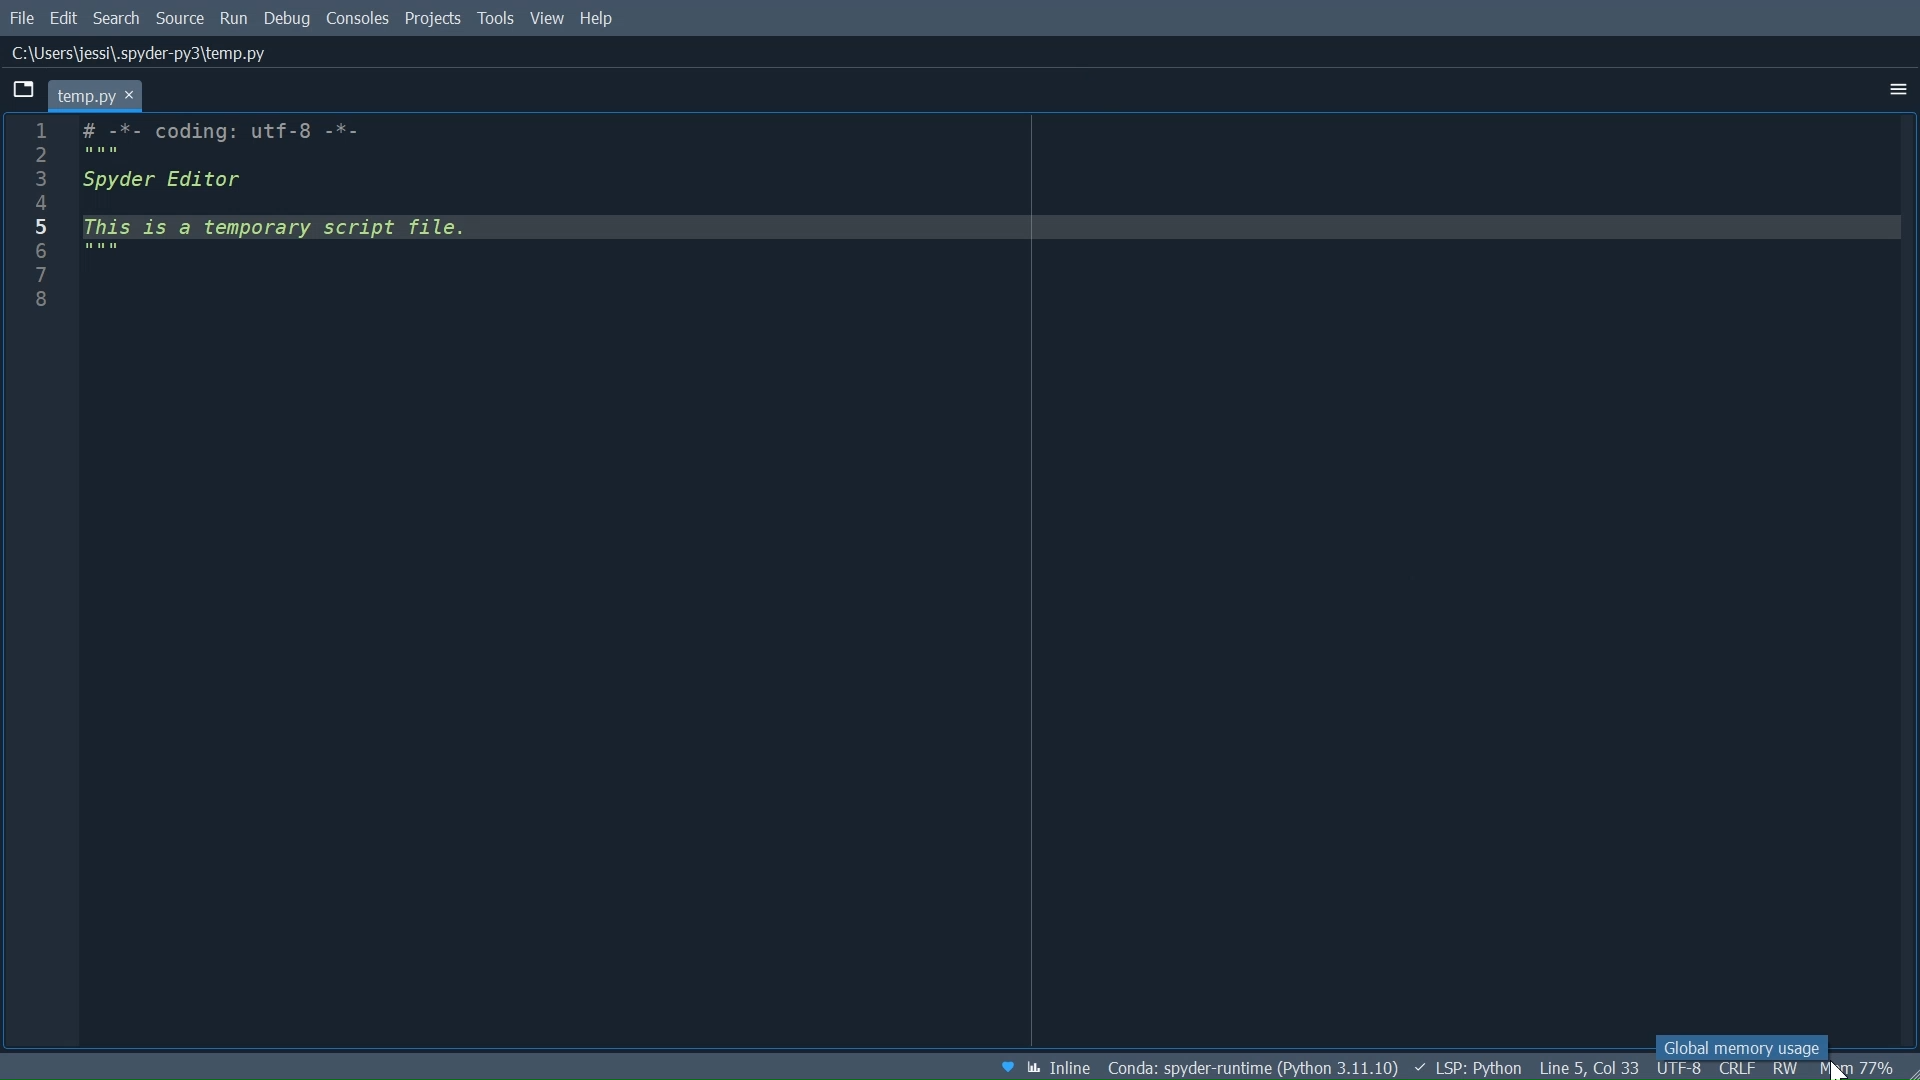  I want to click on File Directory, so click(1252, 1068).